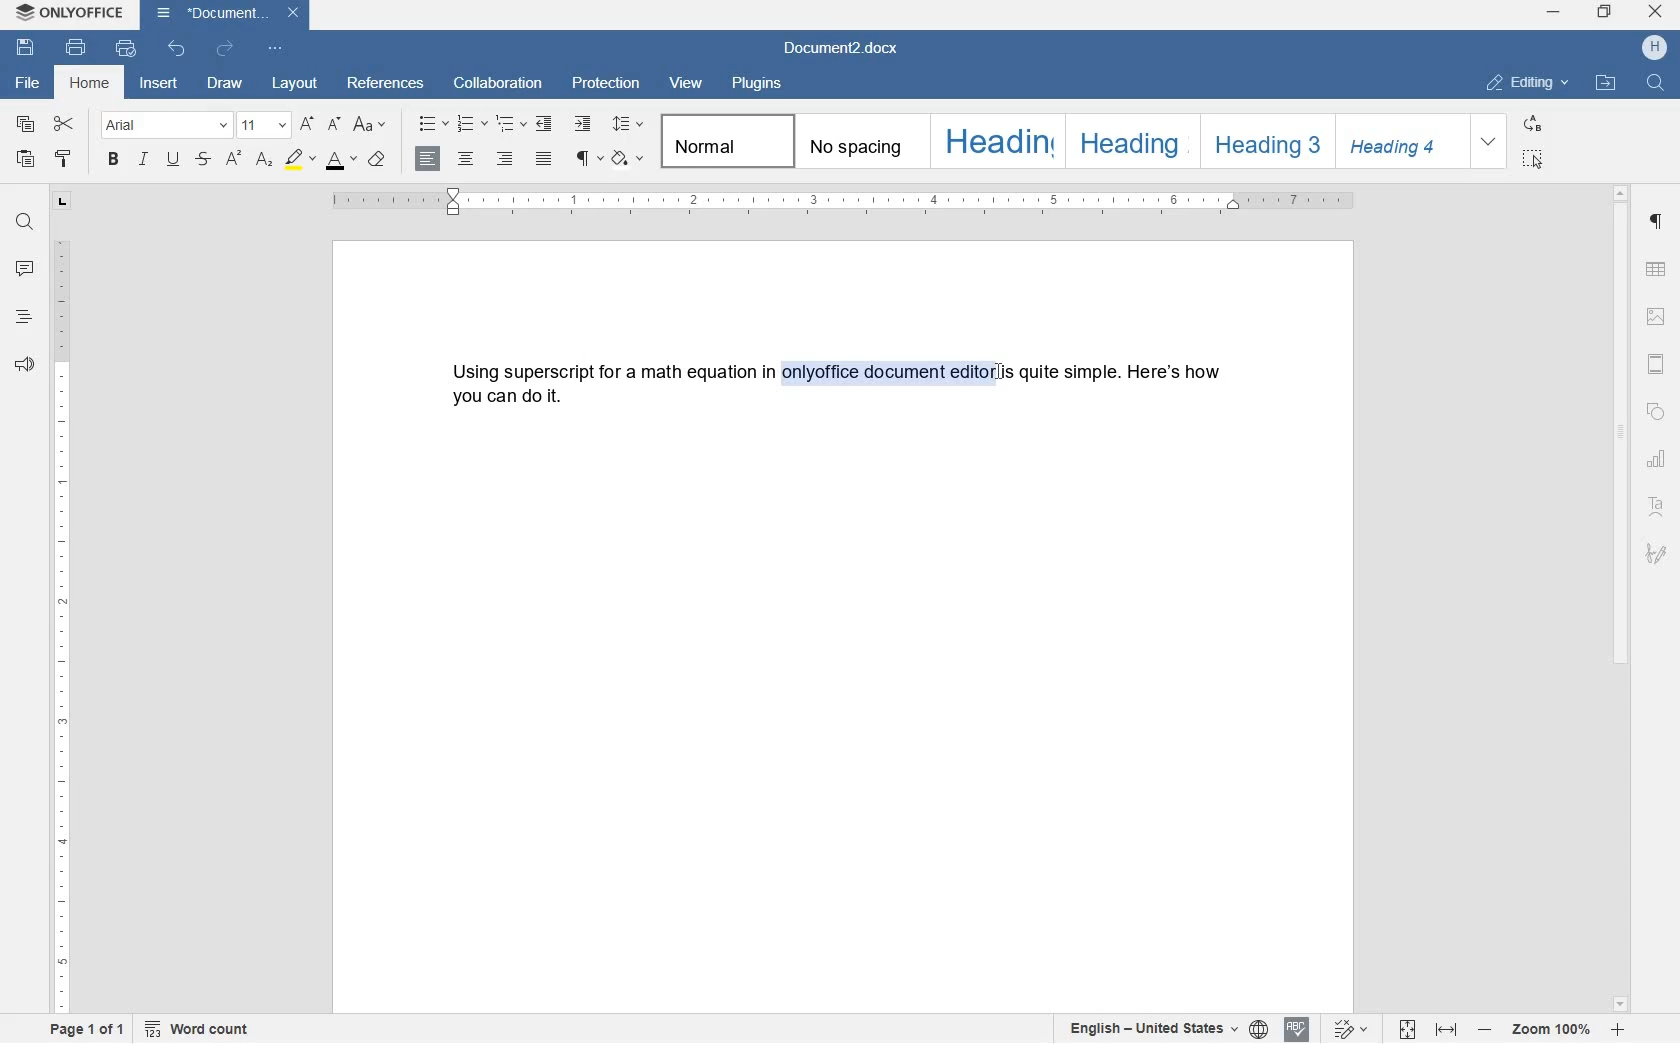 Image resolution: width=1680 pixels, height=1044 pixels. Describe the element at coordinates (89, 1032) in the screenshot. I see `page 1 of 1` at that location.